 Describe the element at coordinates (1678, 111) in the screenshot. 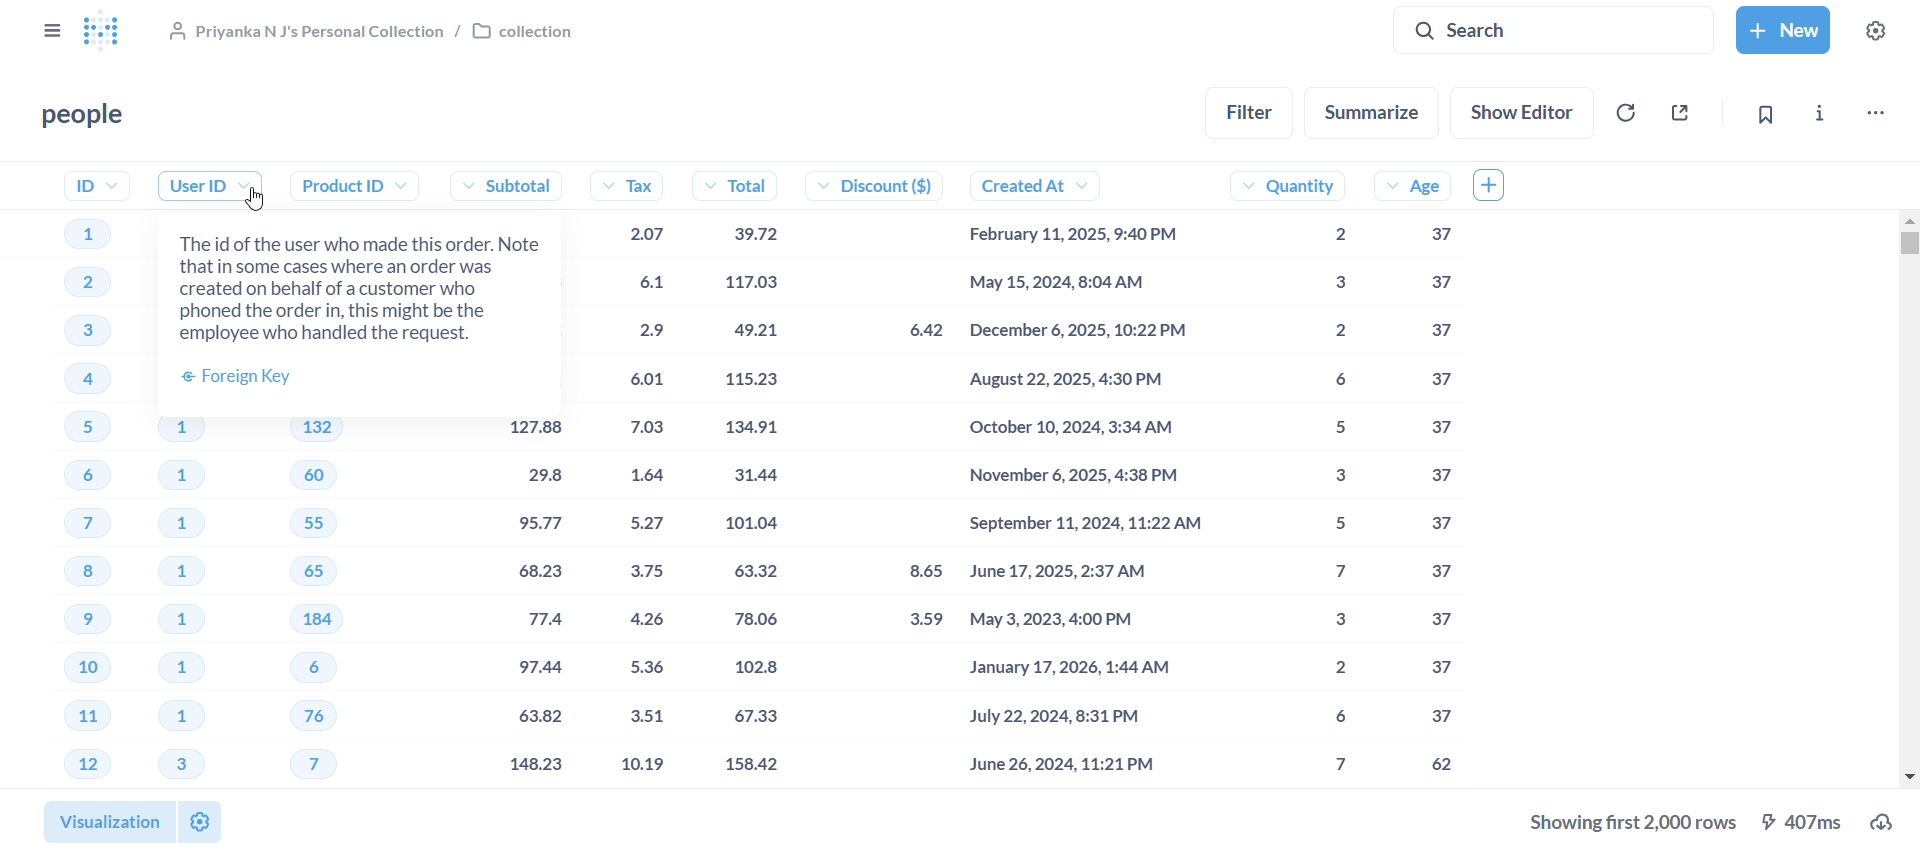

I see `sharing` at that location.